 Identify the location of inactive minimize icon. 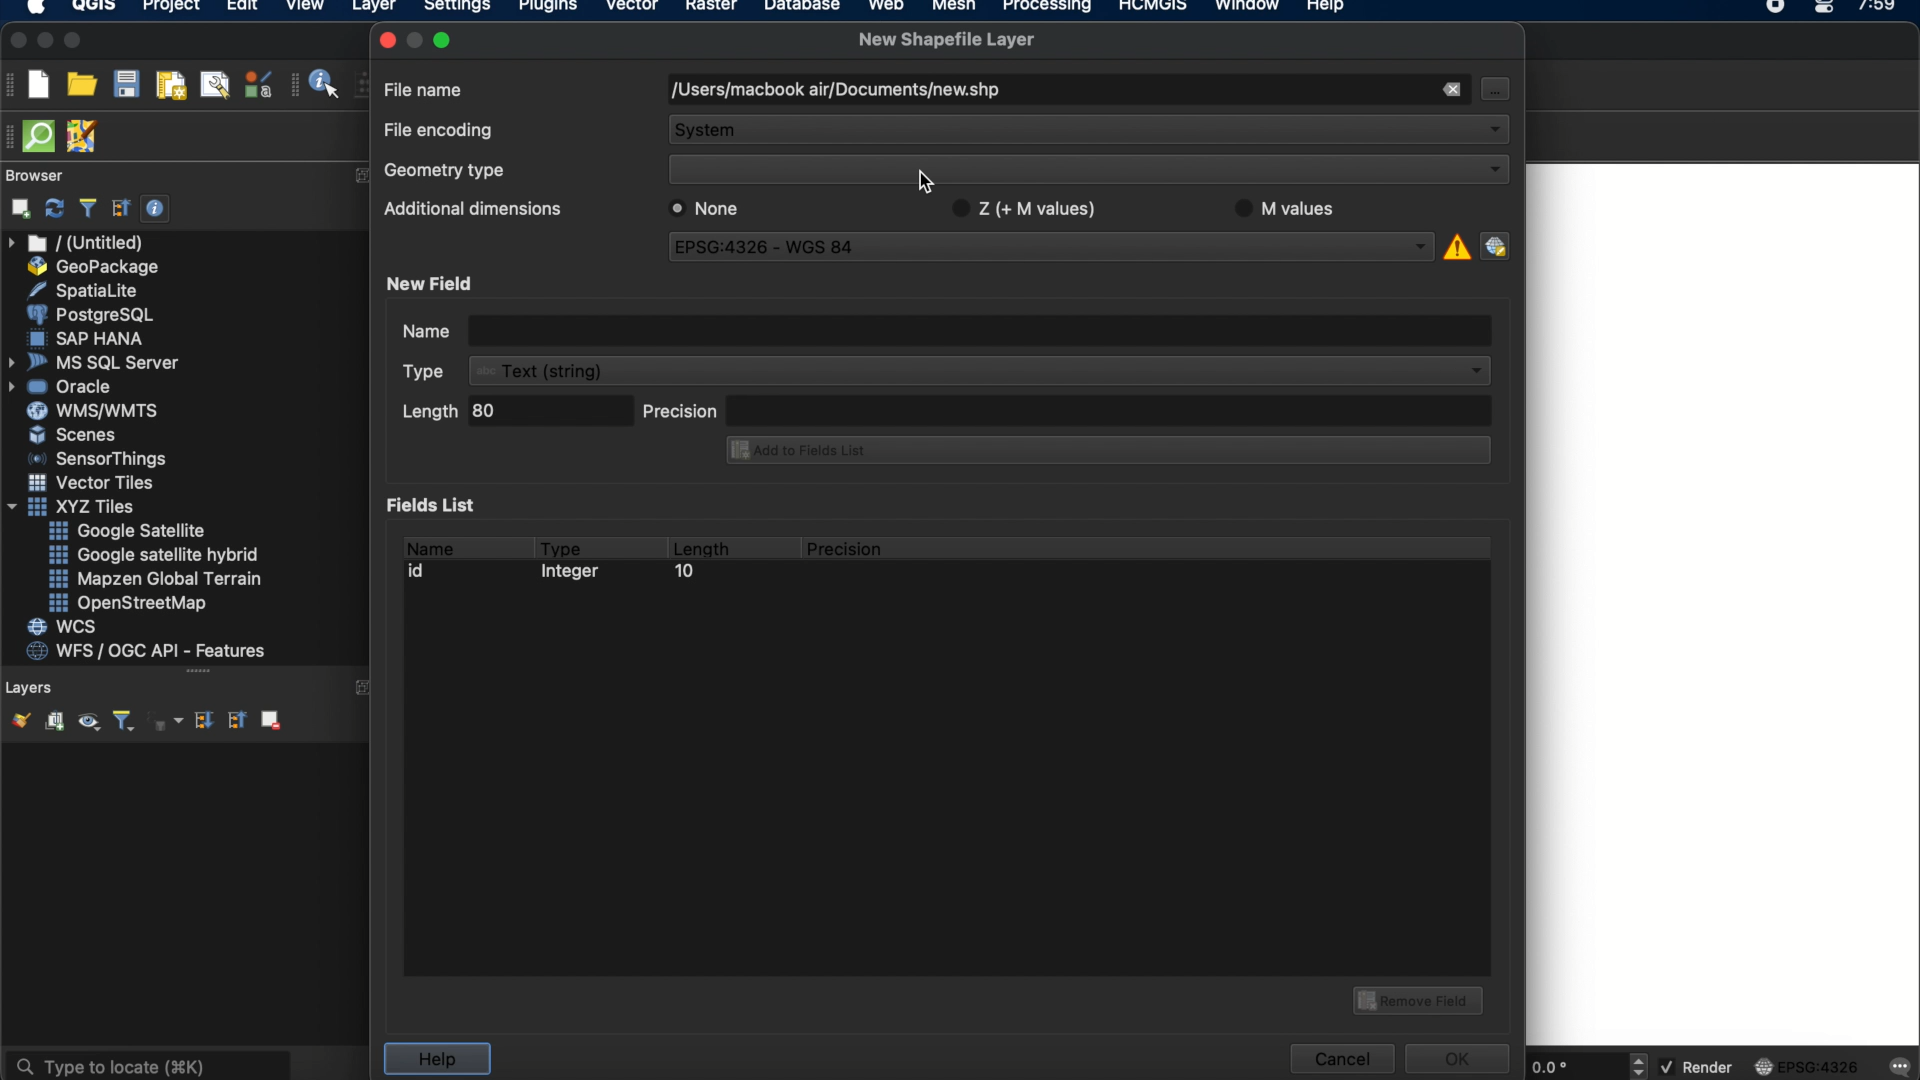
(415, 39).